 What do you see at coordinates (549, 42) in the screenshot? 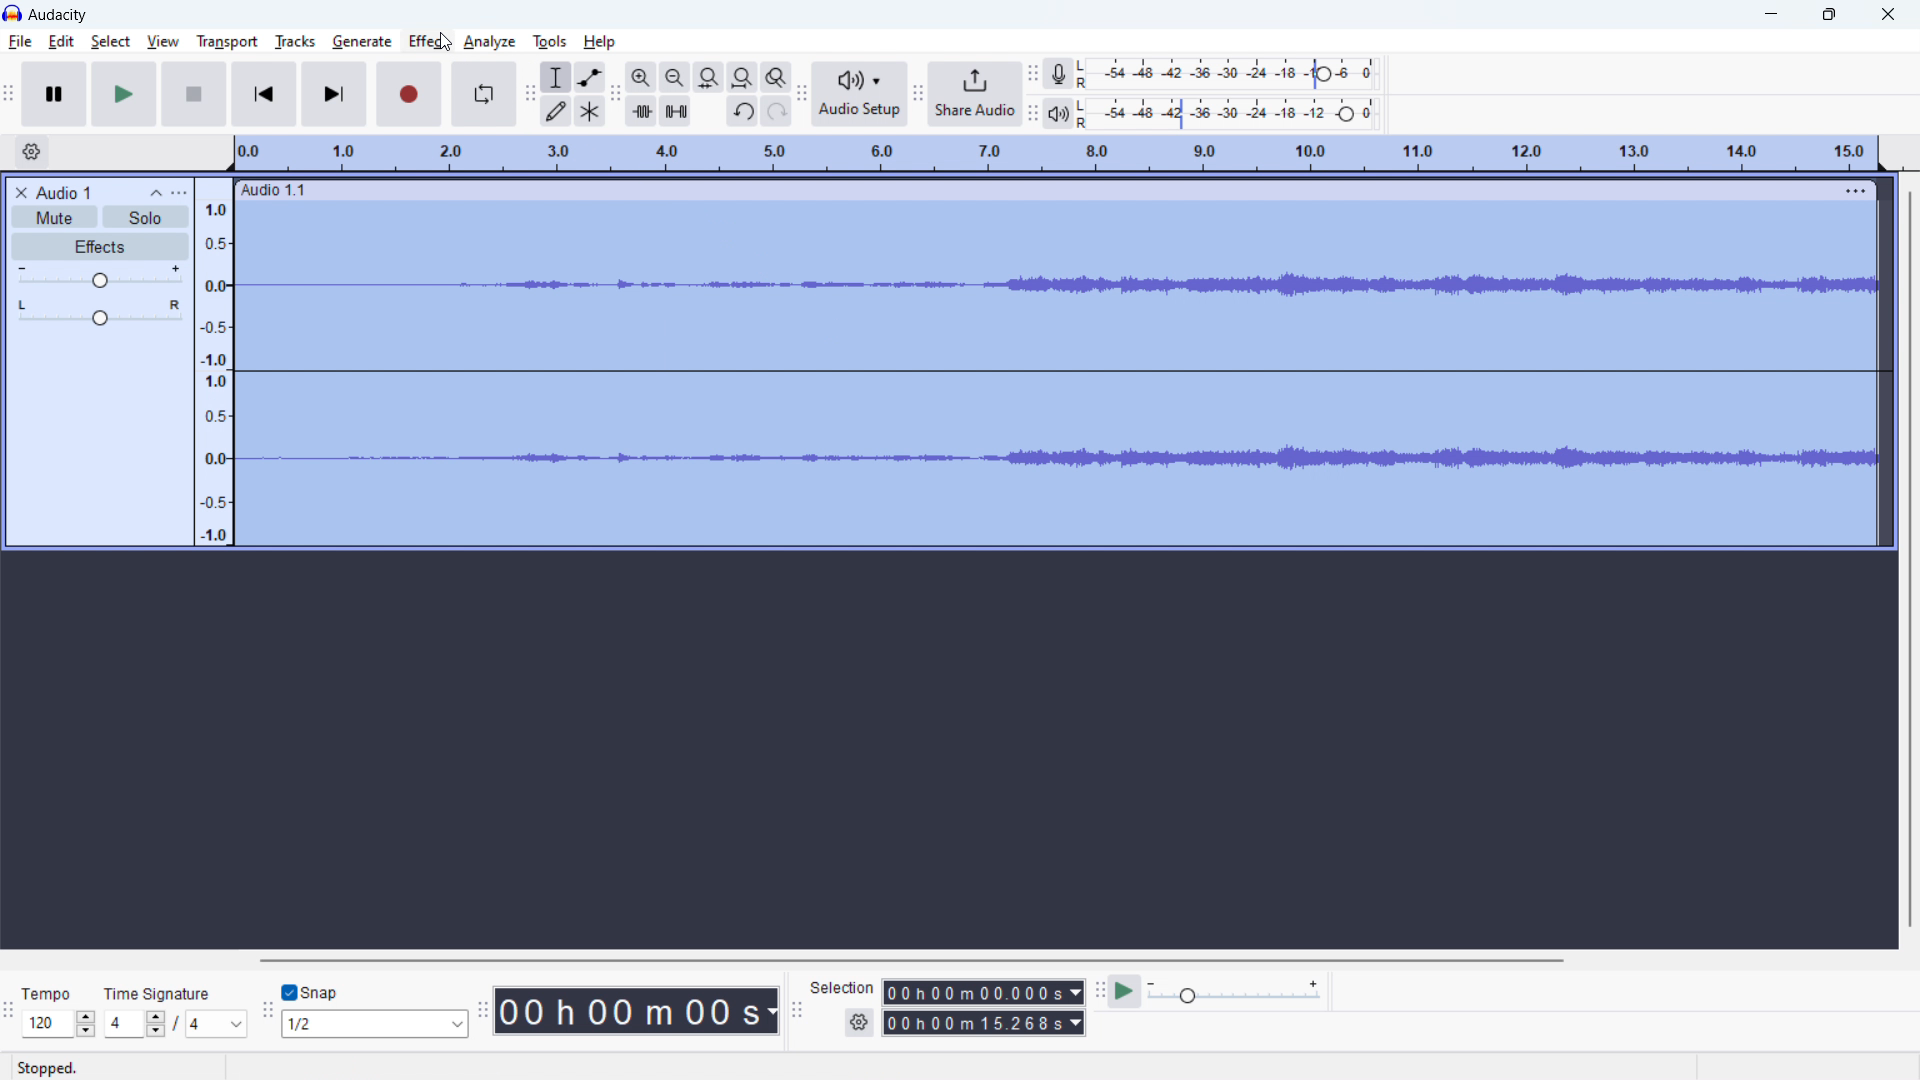
I see `tools` at bounding box center [549, 42].